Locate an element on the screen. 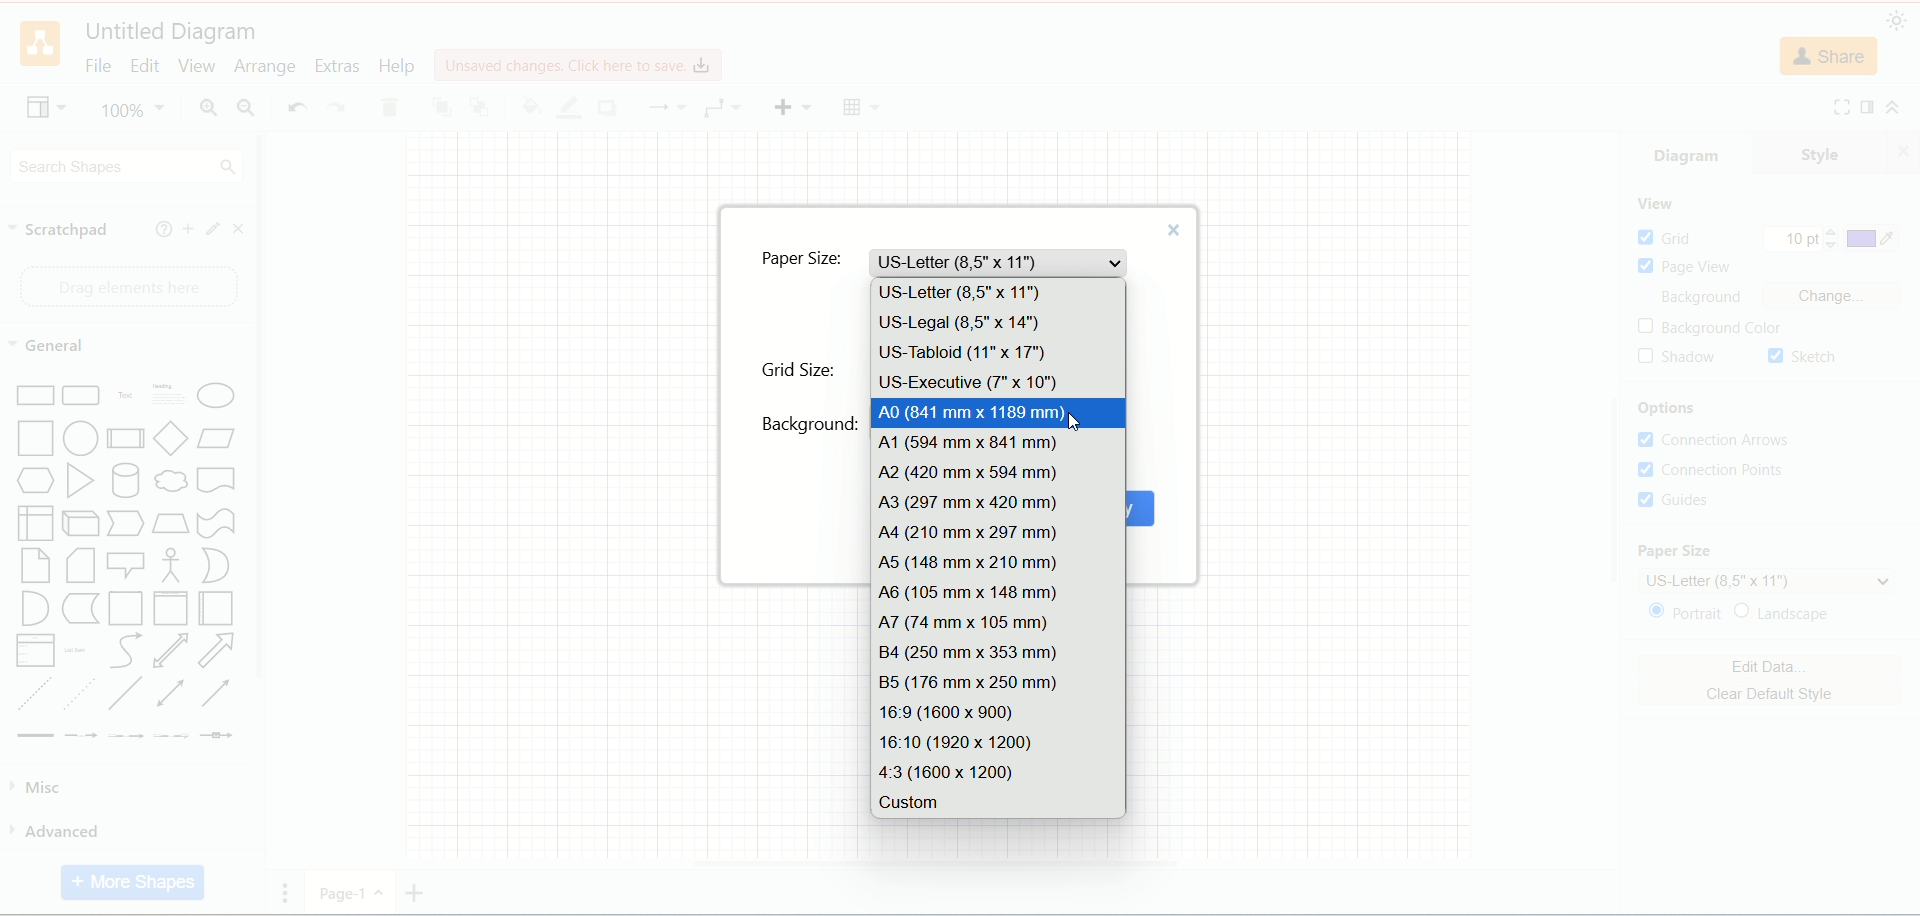 The image size is (1920, 916). Heading with Text is located at coordinates (170, 397).